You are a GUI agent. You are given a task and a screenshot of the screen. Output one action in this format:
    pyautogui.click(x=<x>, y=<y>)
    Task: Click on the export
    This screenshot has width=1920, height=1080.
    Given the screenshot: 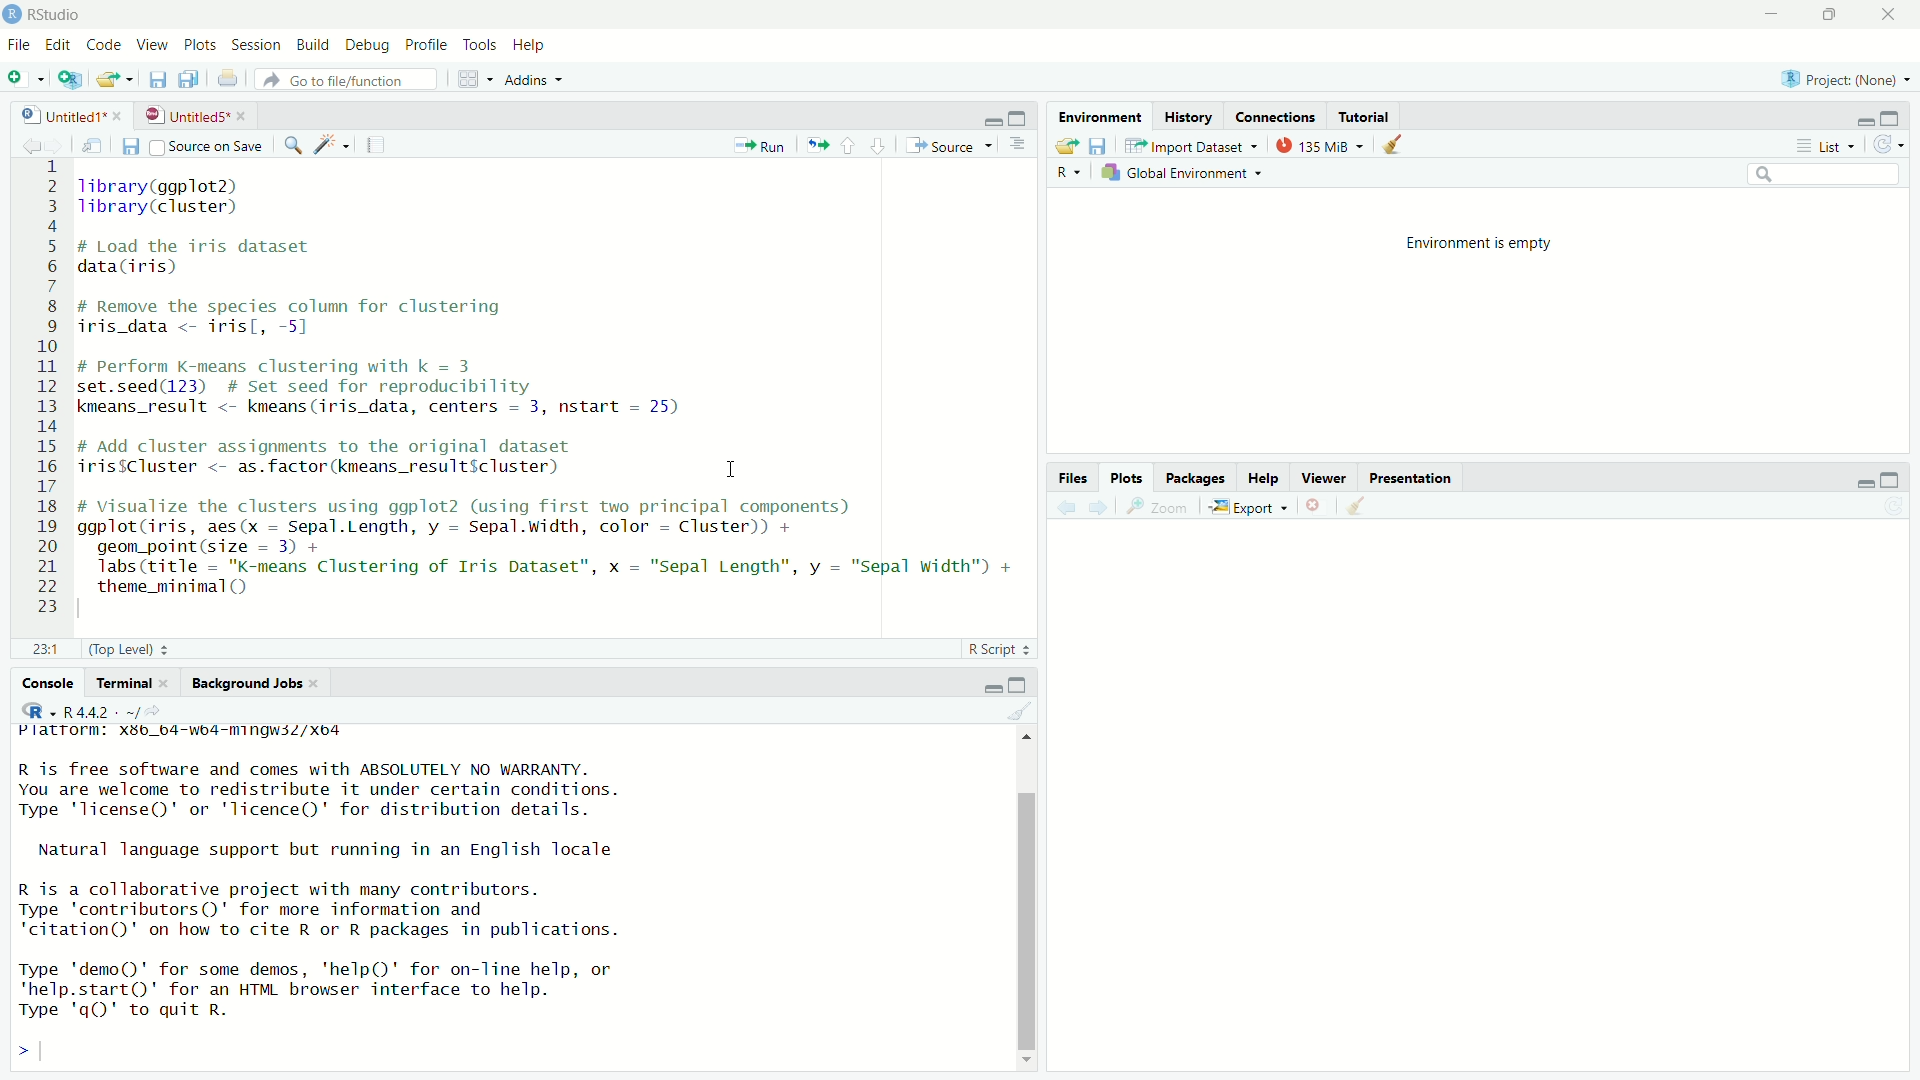 What is the action you would take?
    pyautogui.click(x=1248, y=508)
    